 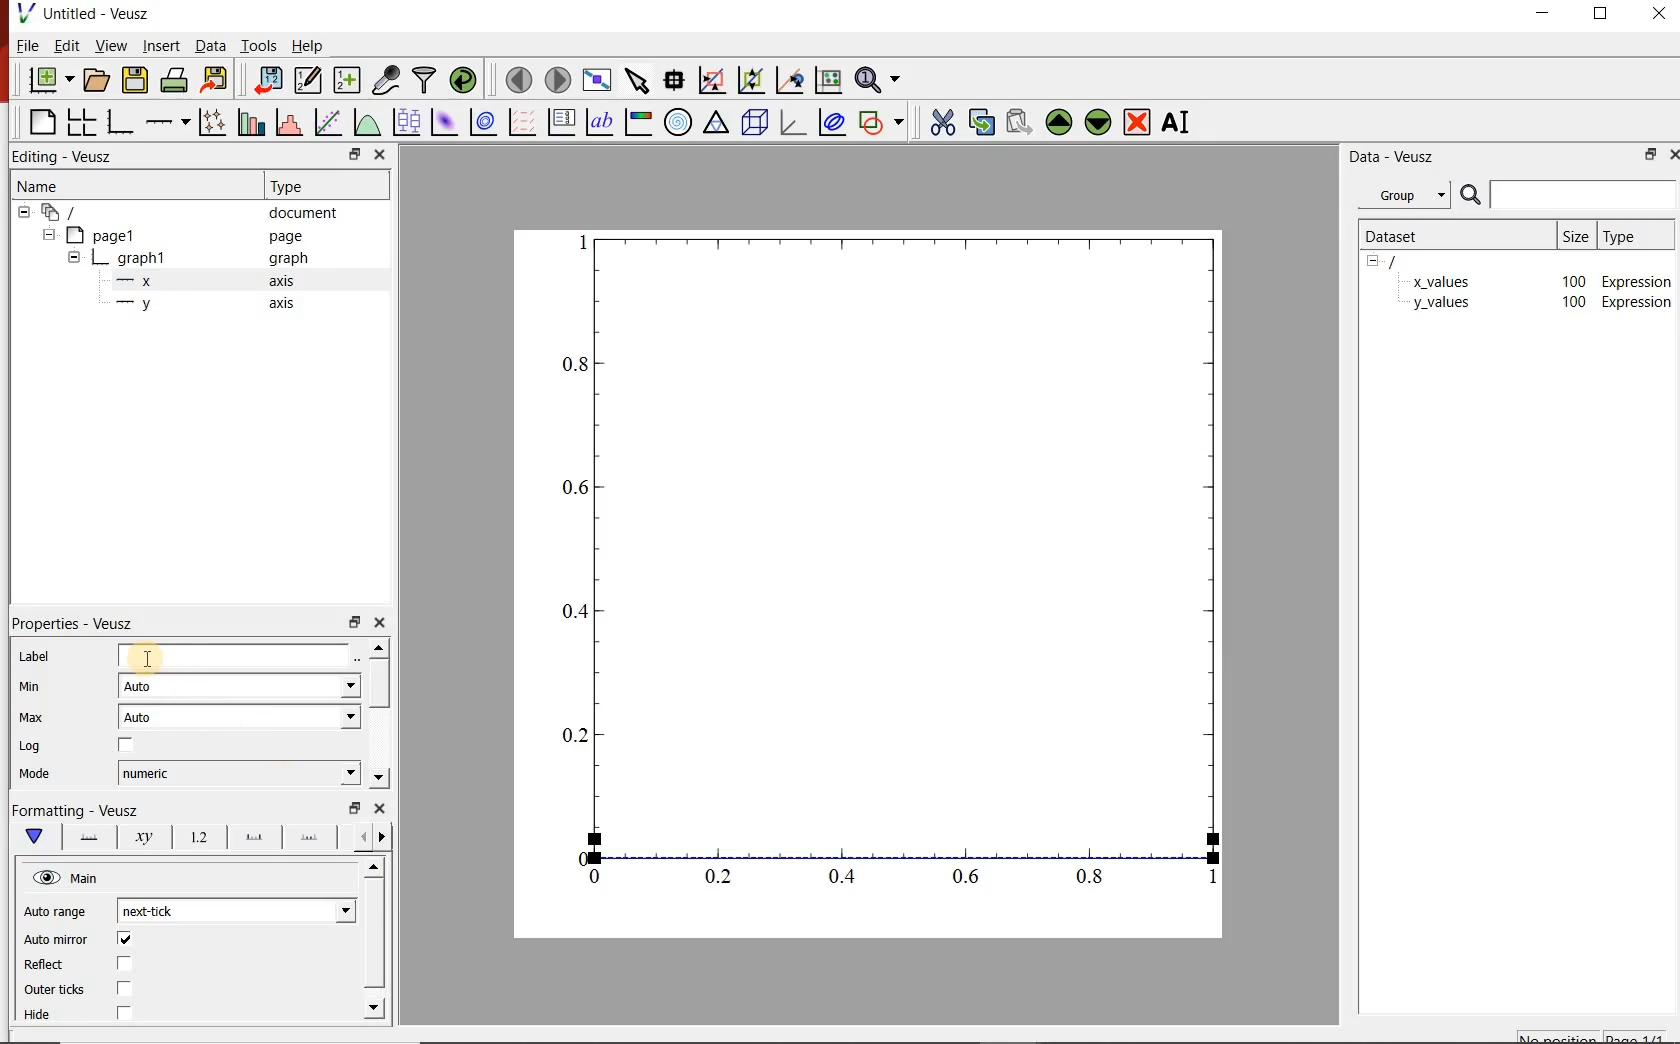 What do you see at coordinates (35, 657) in the screenshot?
I see `Label` at bounding box center [35, 657].